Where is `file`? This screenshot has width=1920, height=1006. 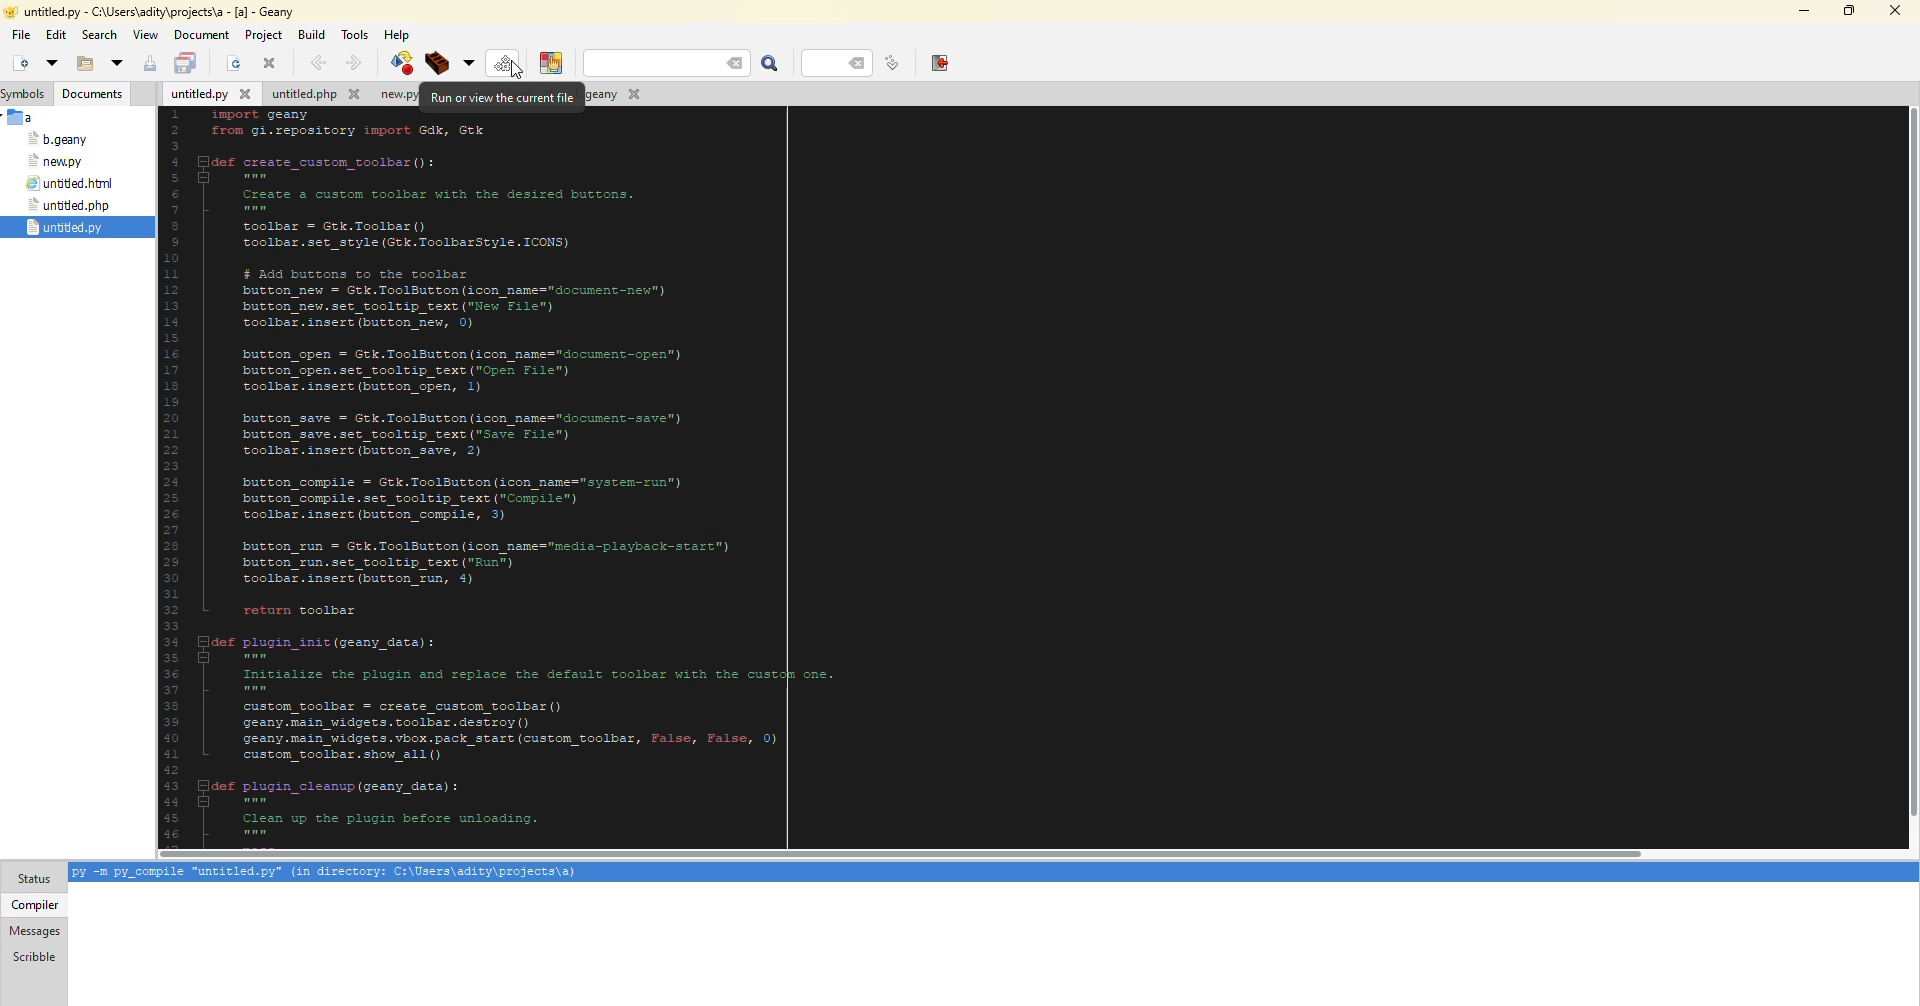
file is located at coordinates (58, 161).